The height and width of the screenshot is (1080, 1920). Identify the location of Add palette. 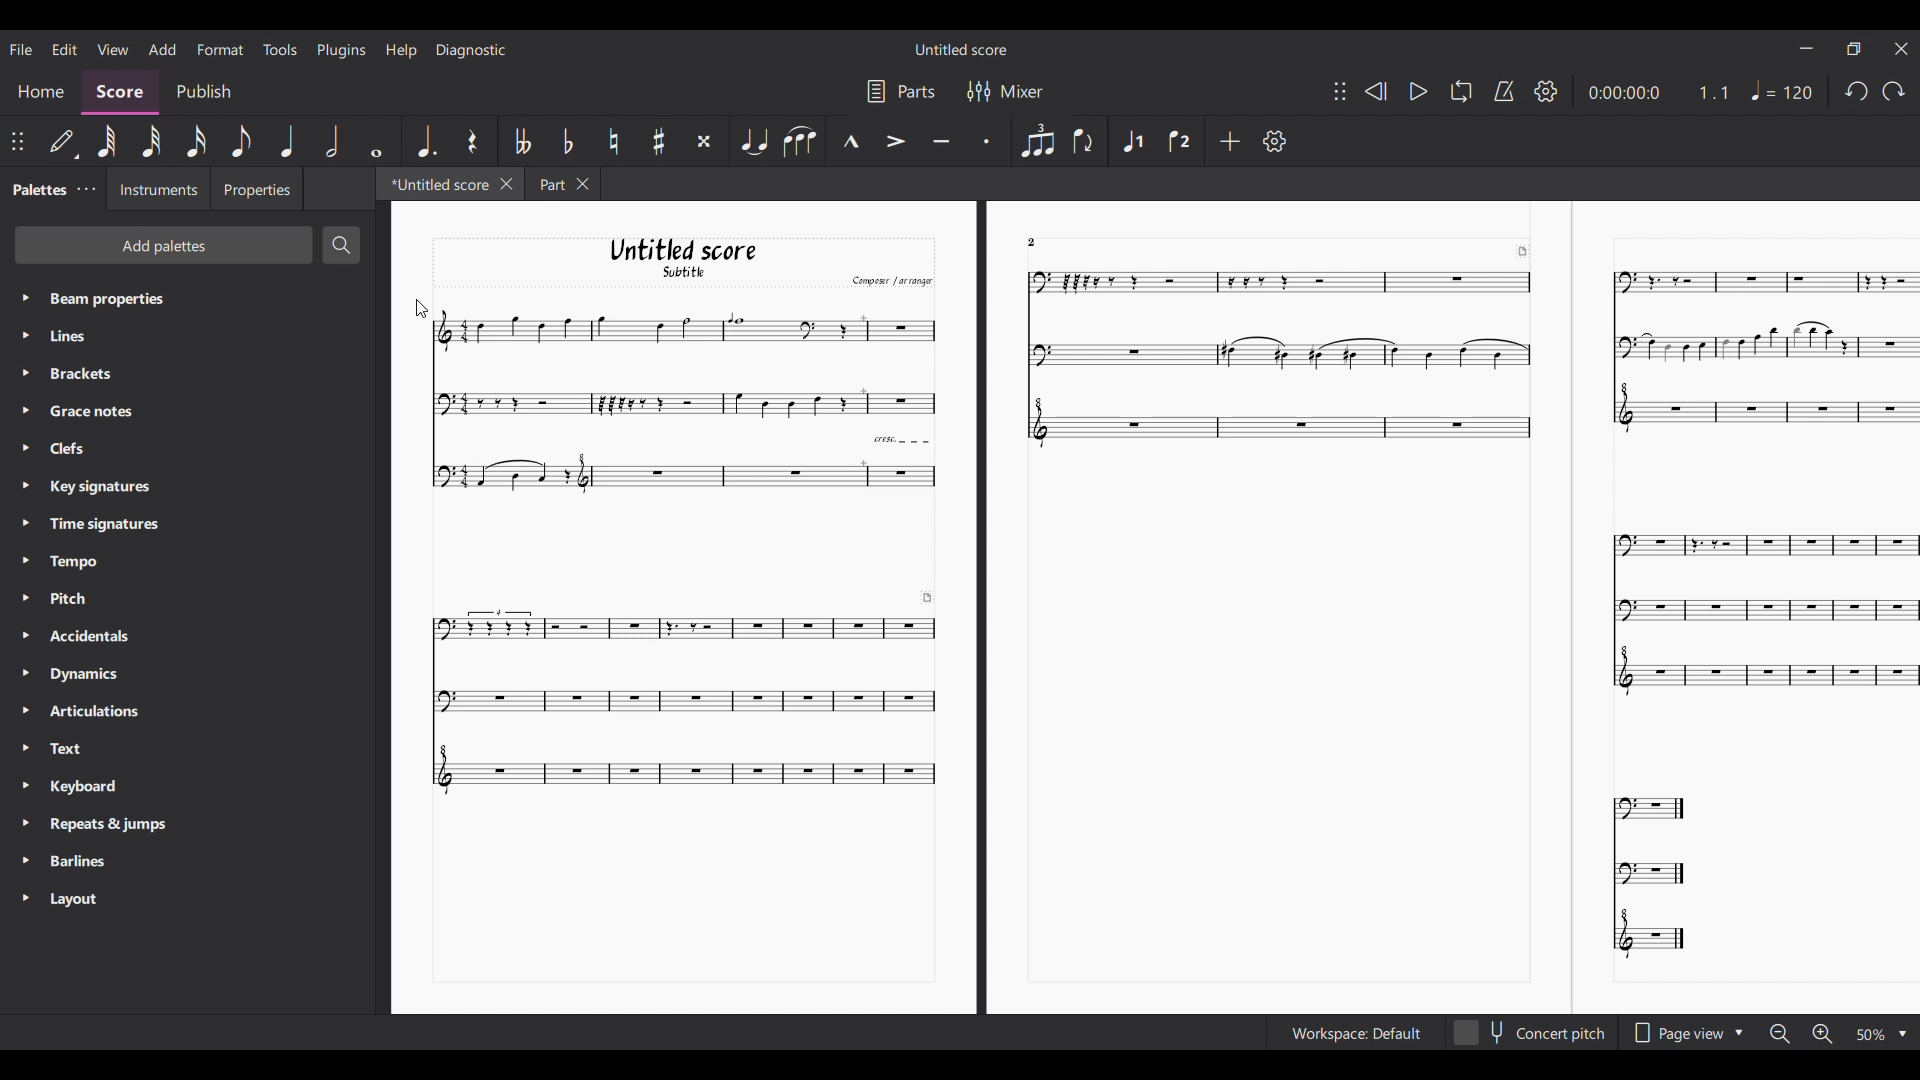
(164, 244).